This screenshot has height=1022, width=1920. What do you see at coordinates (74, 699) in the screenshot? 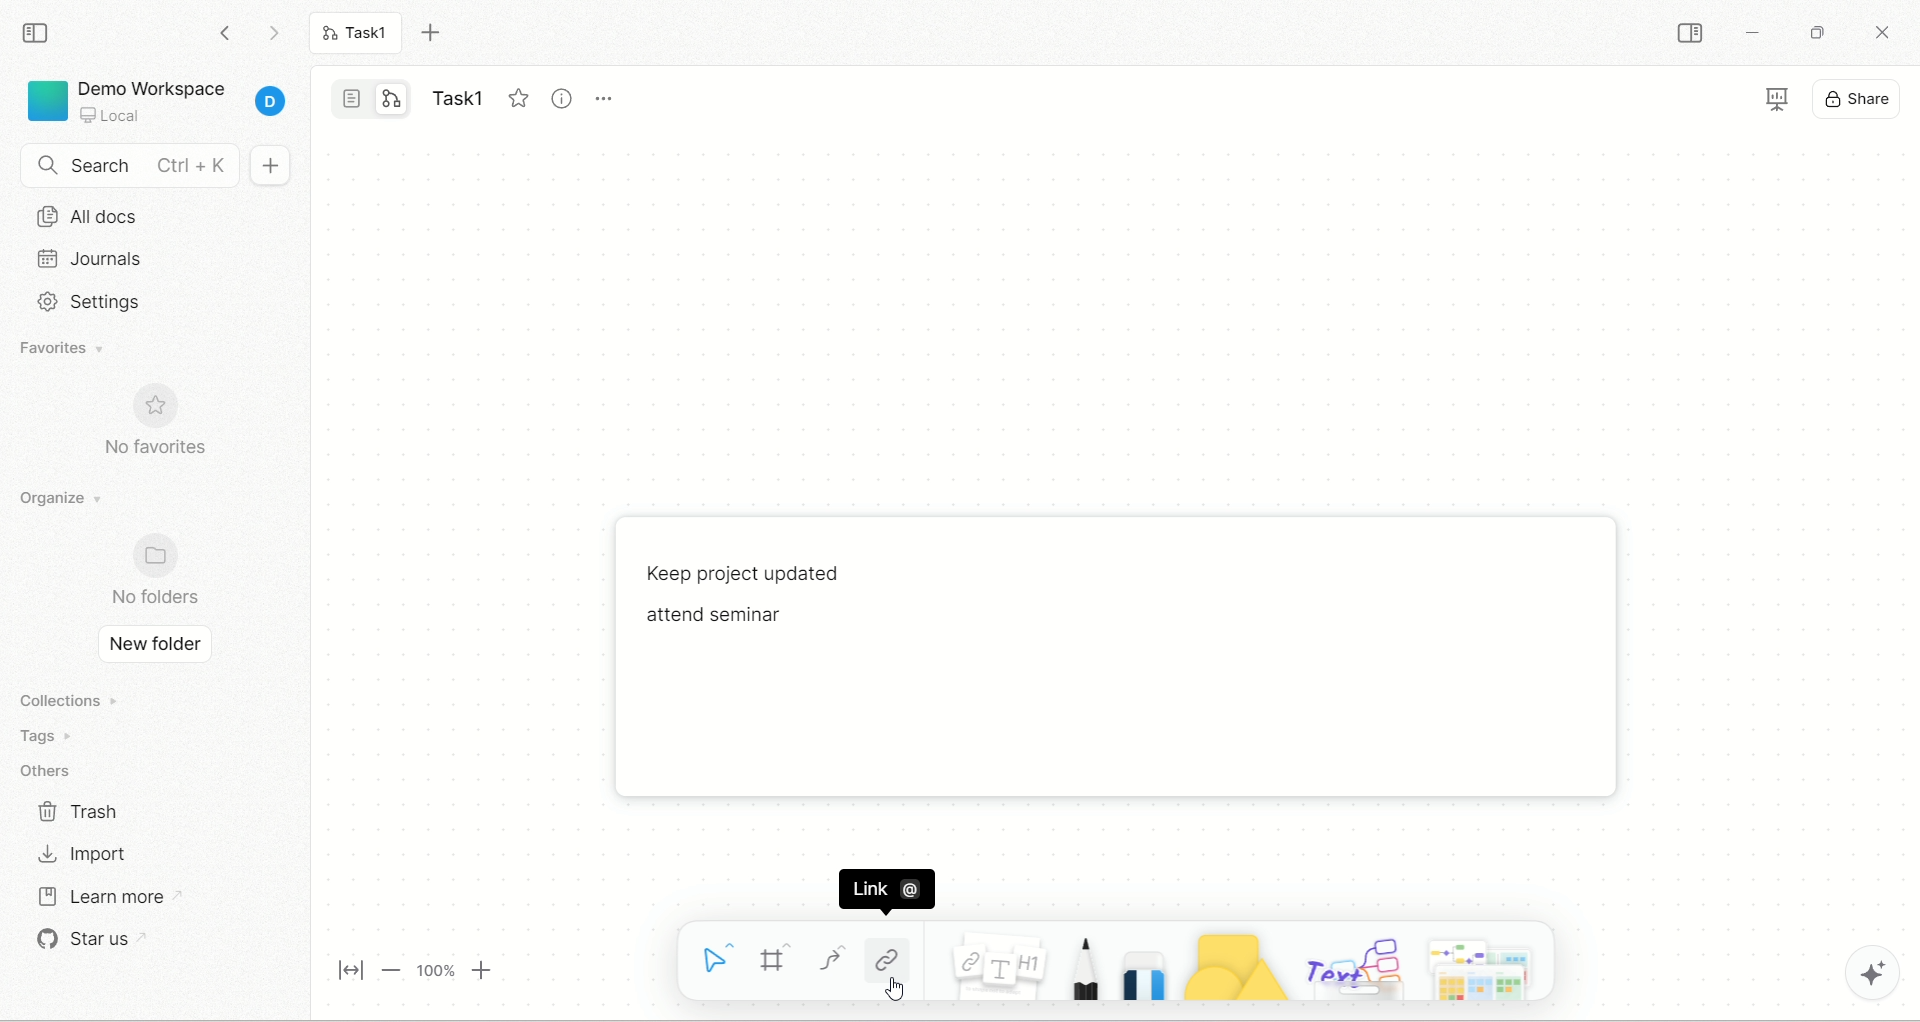
I see `collections` at bounding box center [74, 699].